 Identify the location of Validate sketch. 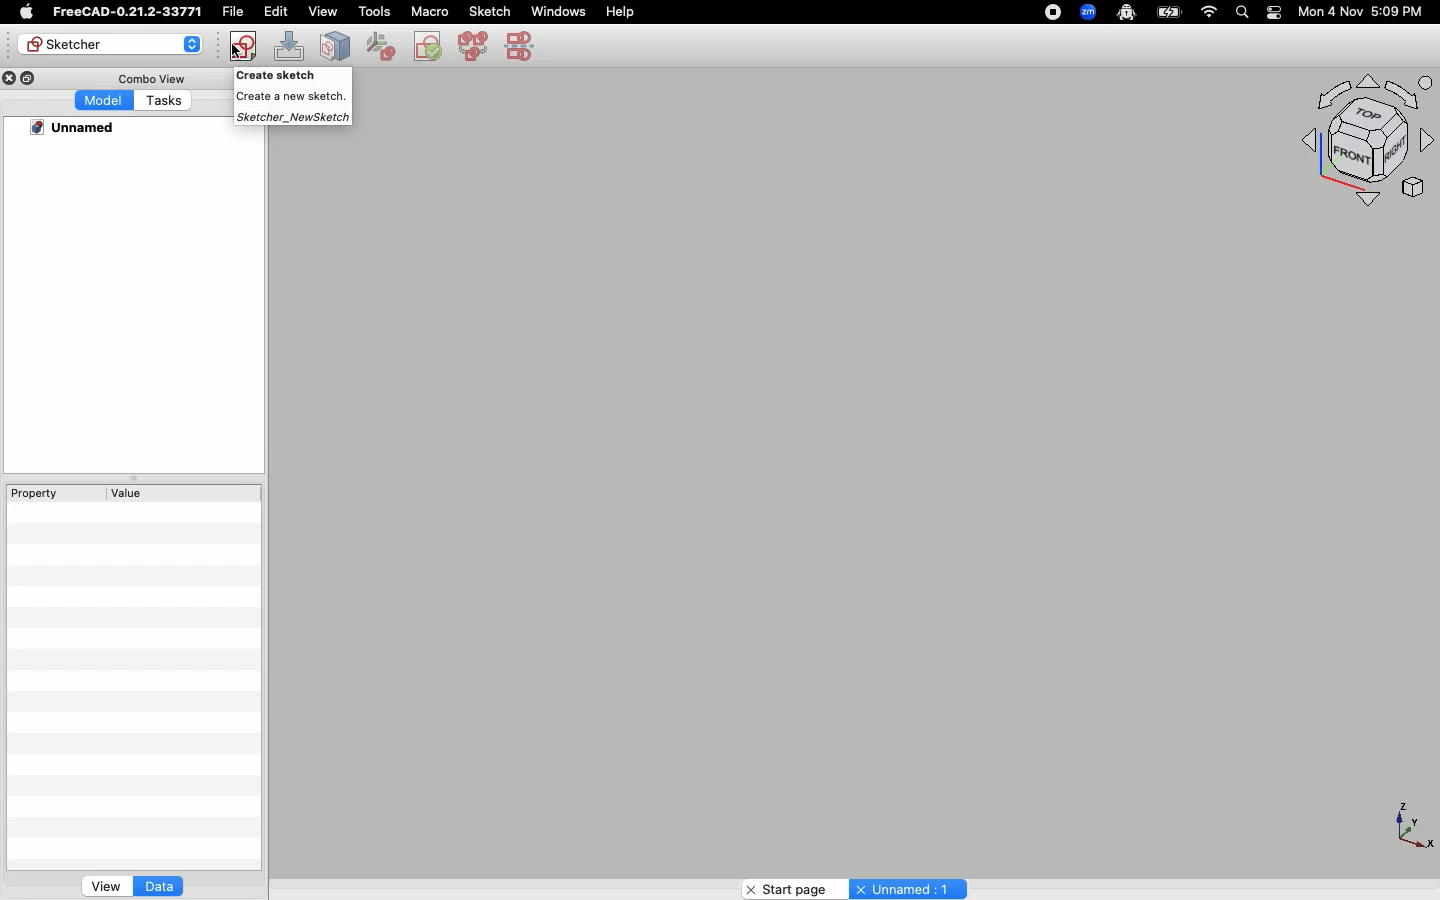
(381, 46).